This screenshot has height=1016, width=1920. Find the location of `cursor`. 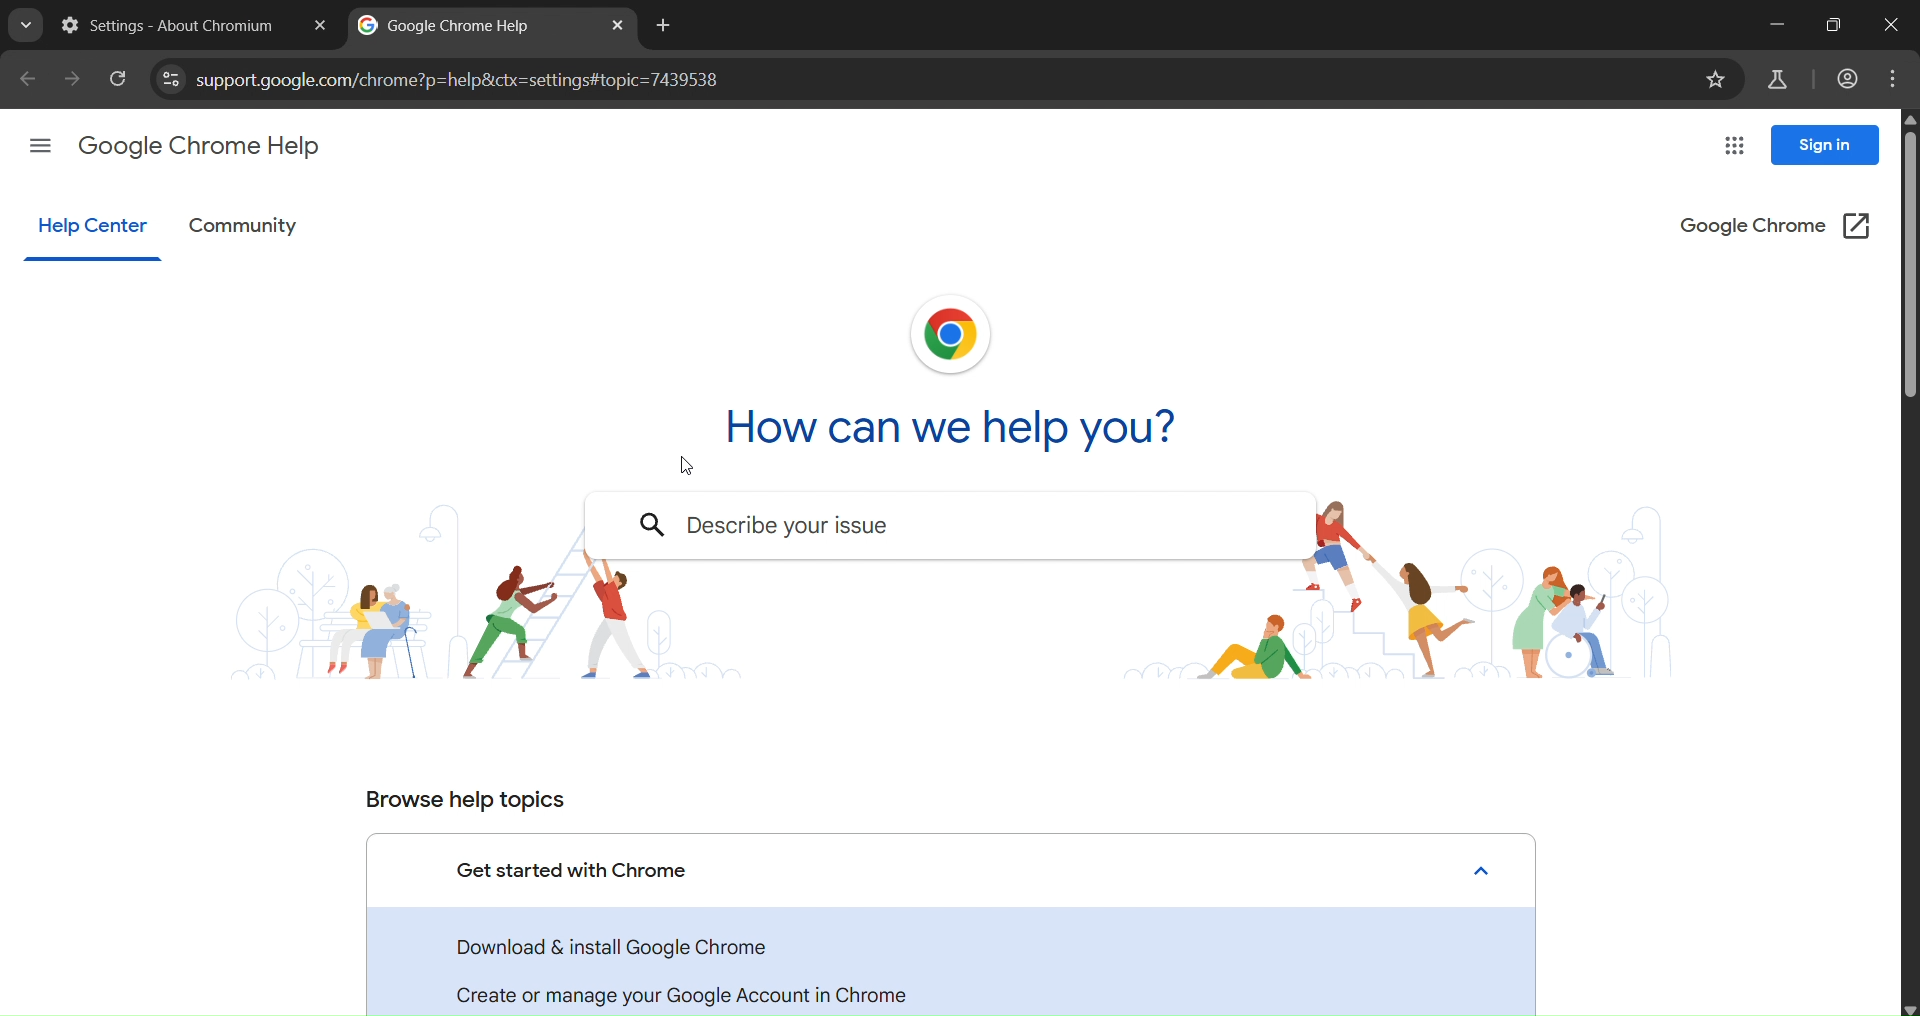

cursor is located at coordinates (688, 464).